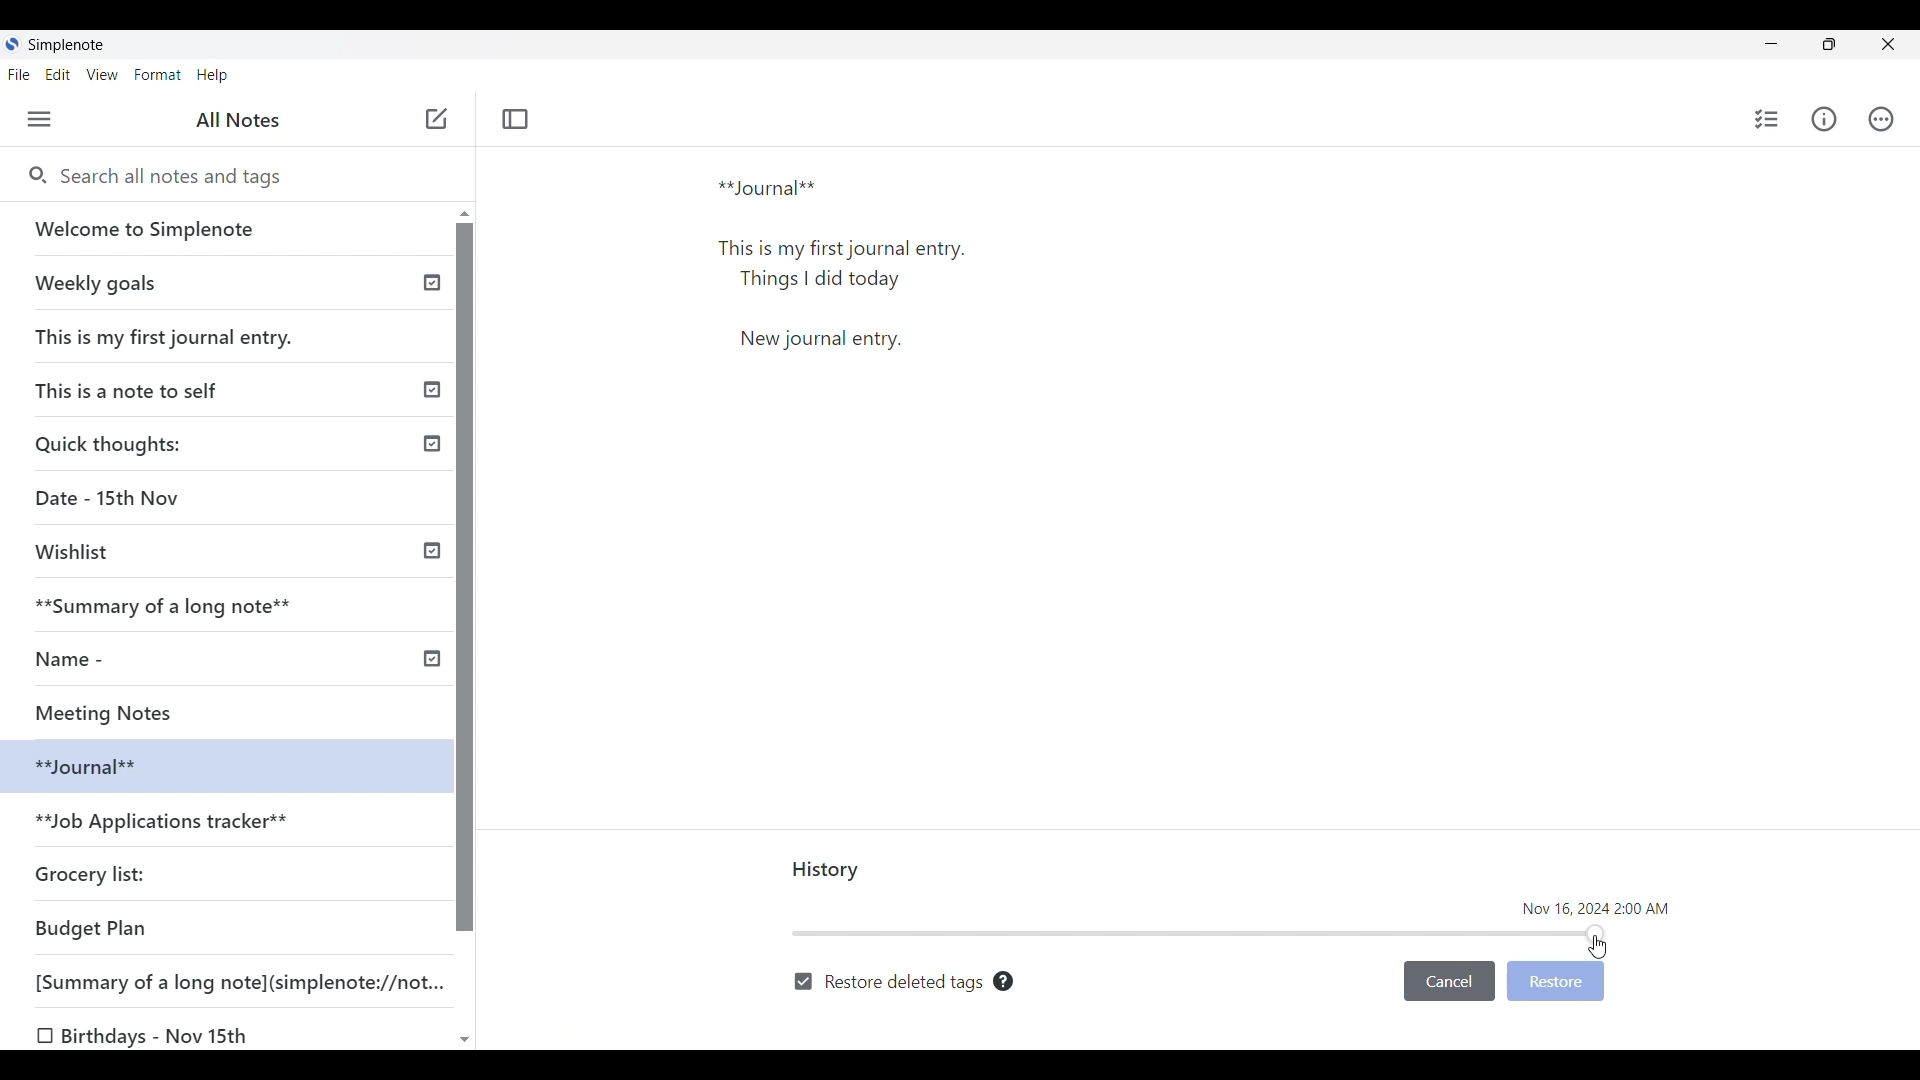 Image resolution: width=1920 pixels, height=1080 pixels. What do you see at coordinates (177, 605) in the screenshot?
I see `**Summary of a long note**` at bounding box center [177, 605].